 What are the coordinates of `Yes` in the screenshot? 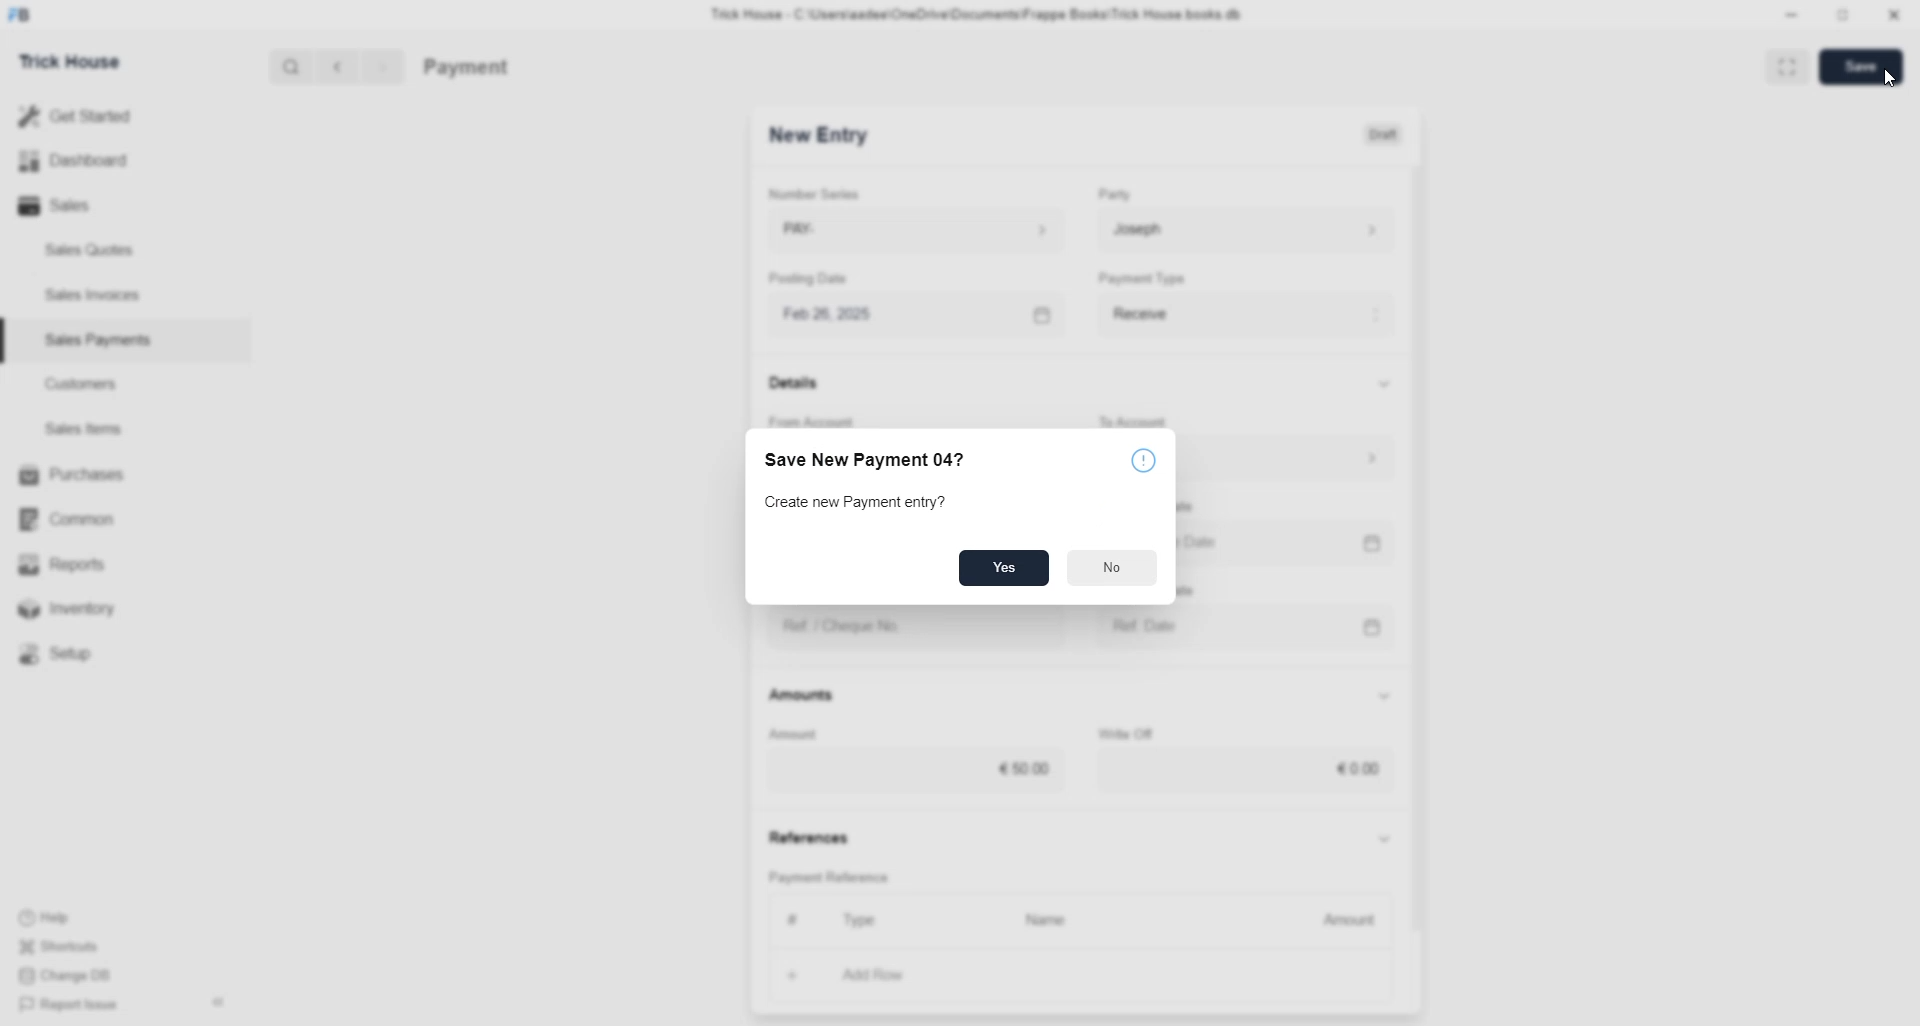 It's located at (1002, 569).